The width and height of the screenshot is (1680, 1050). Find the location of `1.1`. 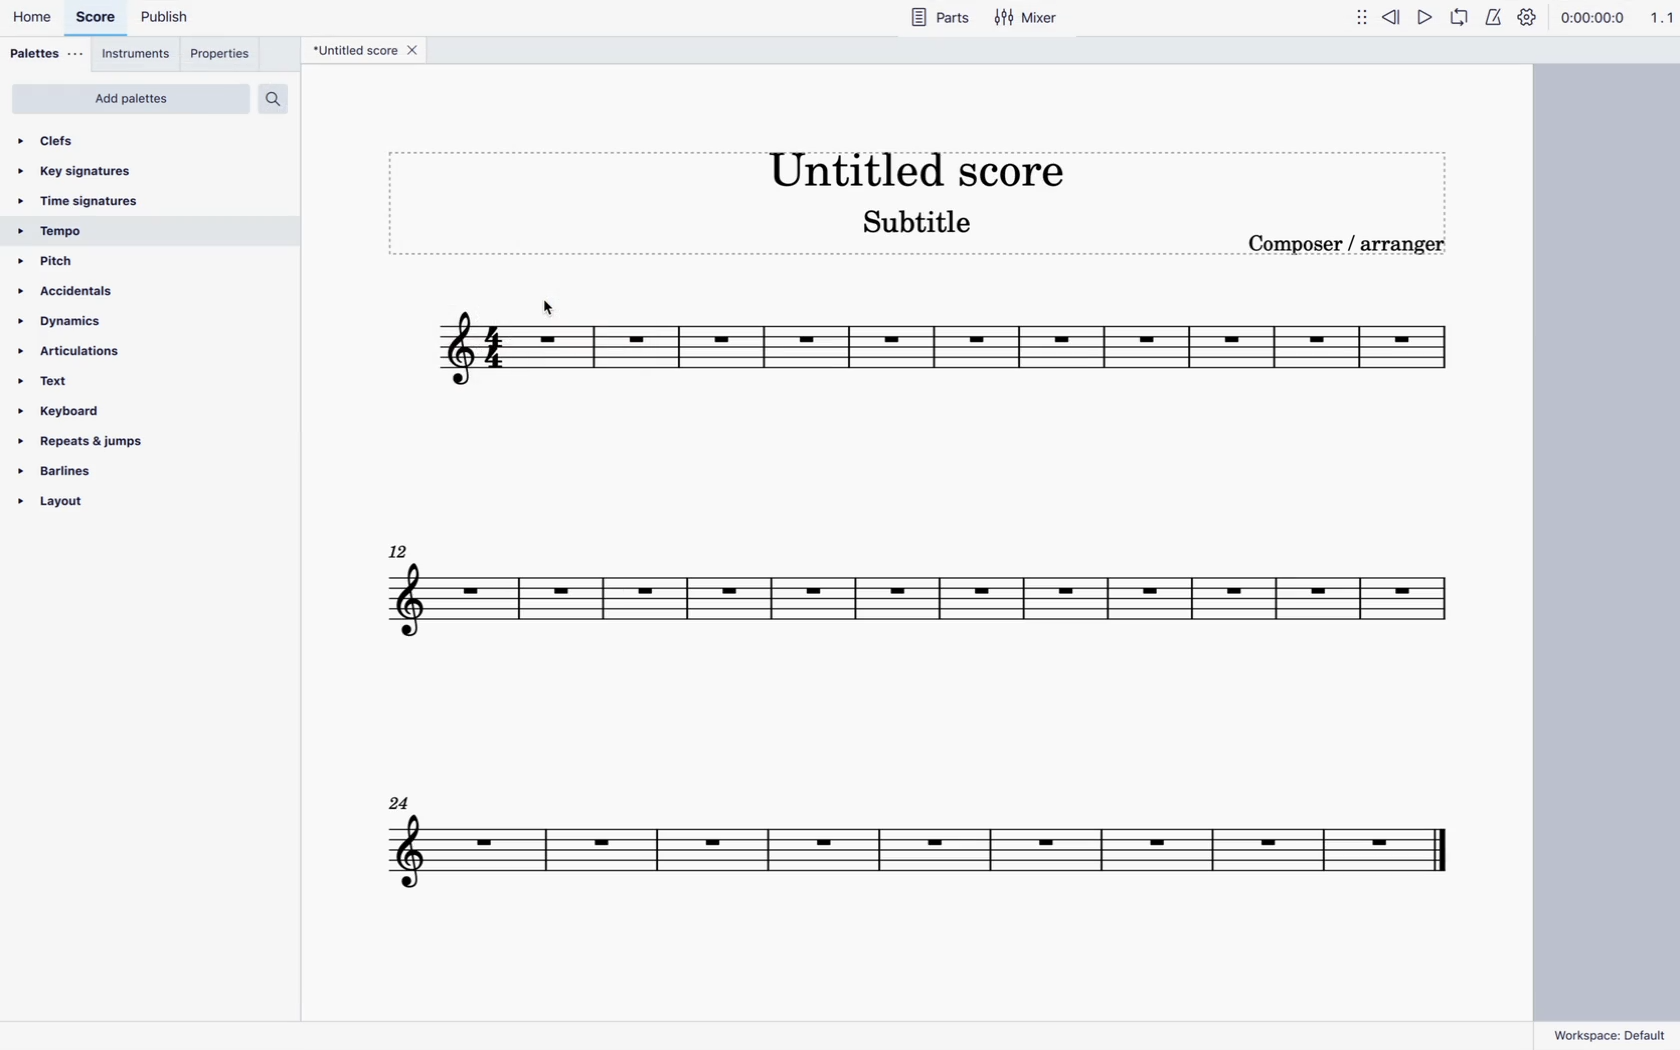

1.1 is located at coordinates (1658, 16).